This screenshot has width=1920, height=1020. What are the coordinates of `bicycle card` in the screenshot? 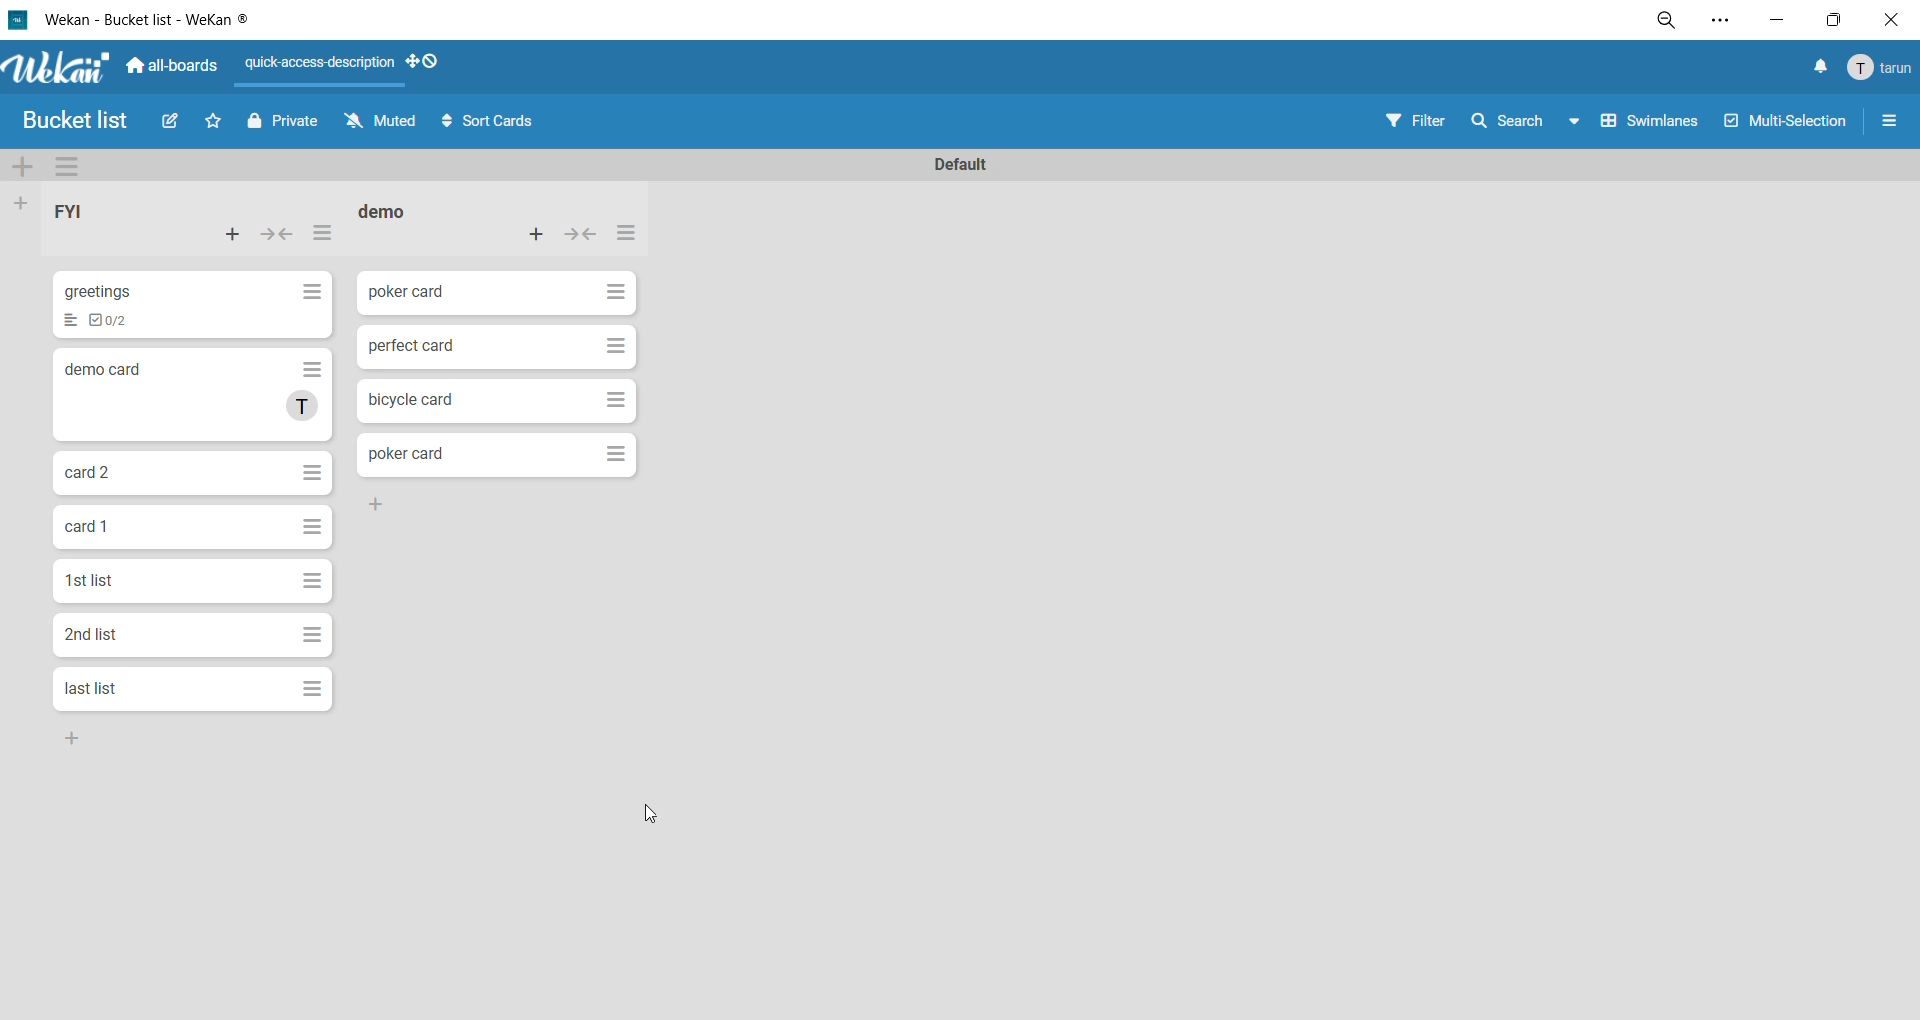 It's located at (409, 399).